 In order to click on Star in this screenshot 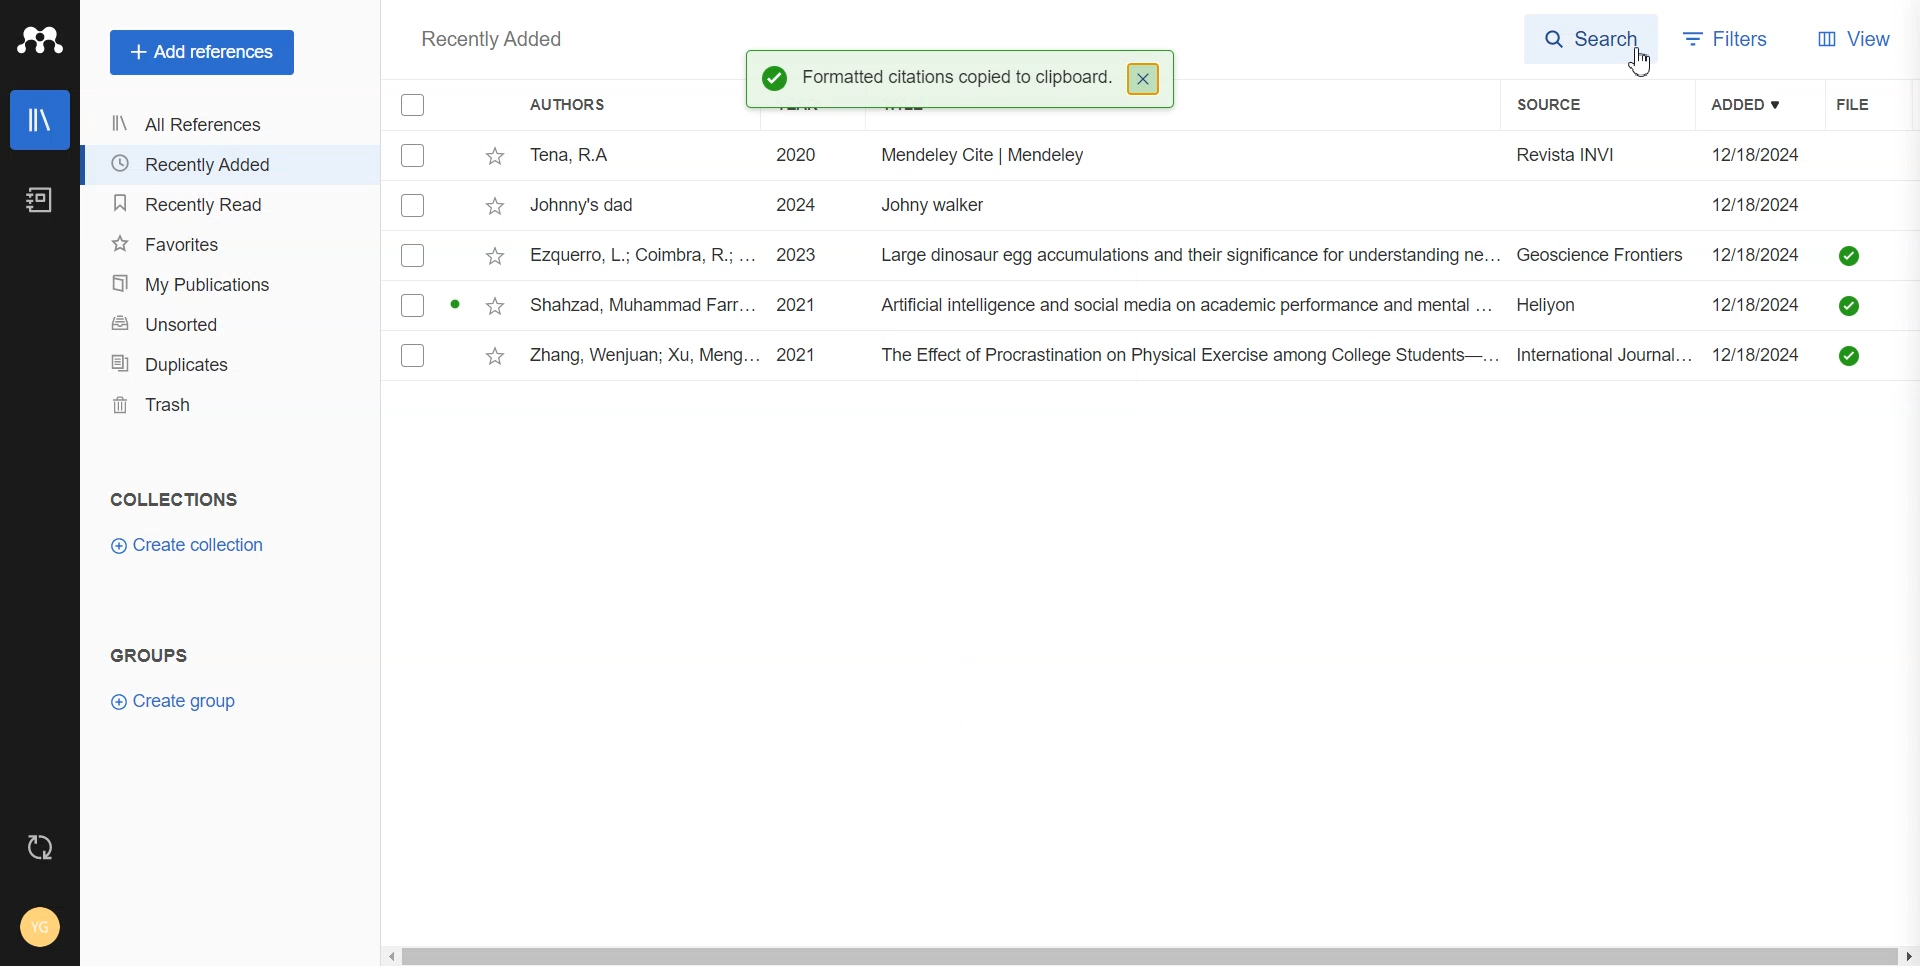, I will do `click(495, 158)`.